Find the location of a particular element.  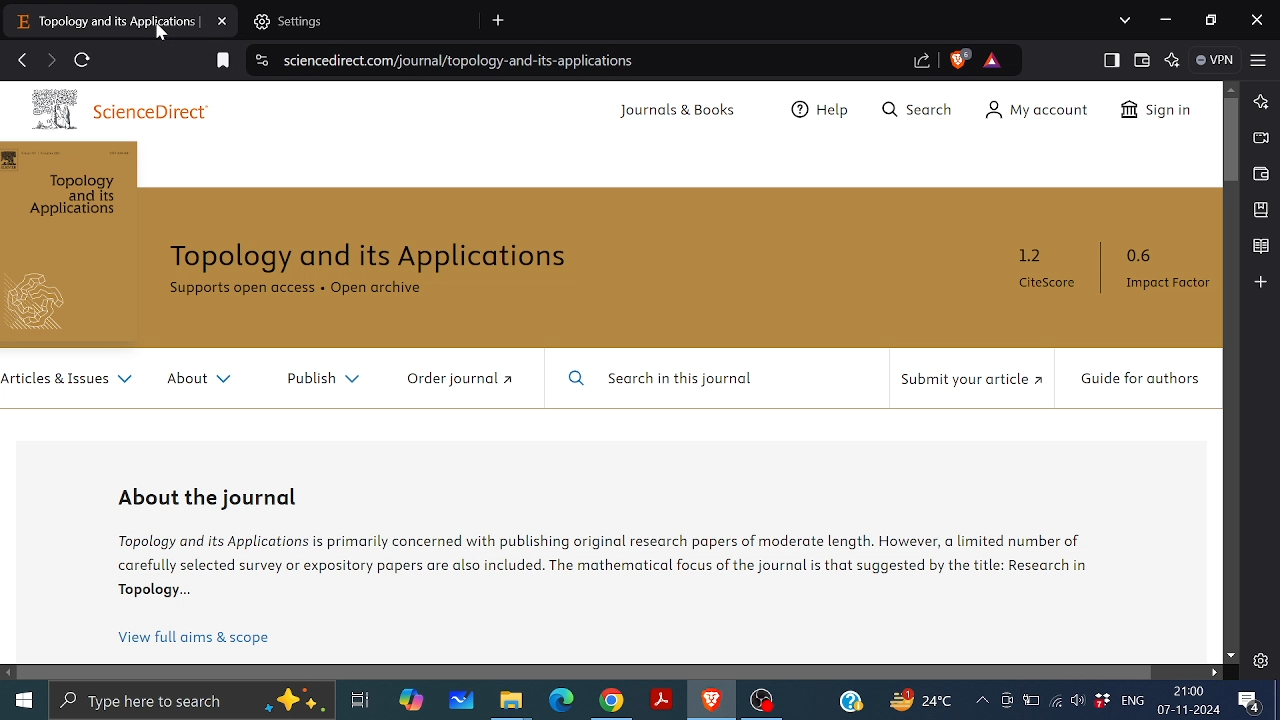

Journals & Books is located at coordinates (673, 112).